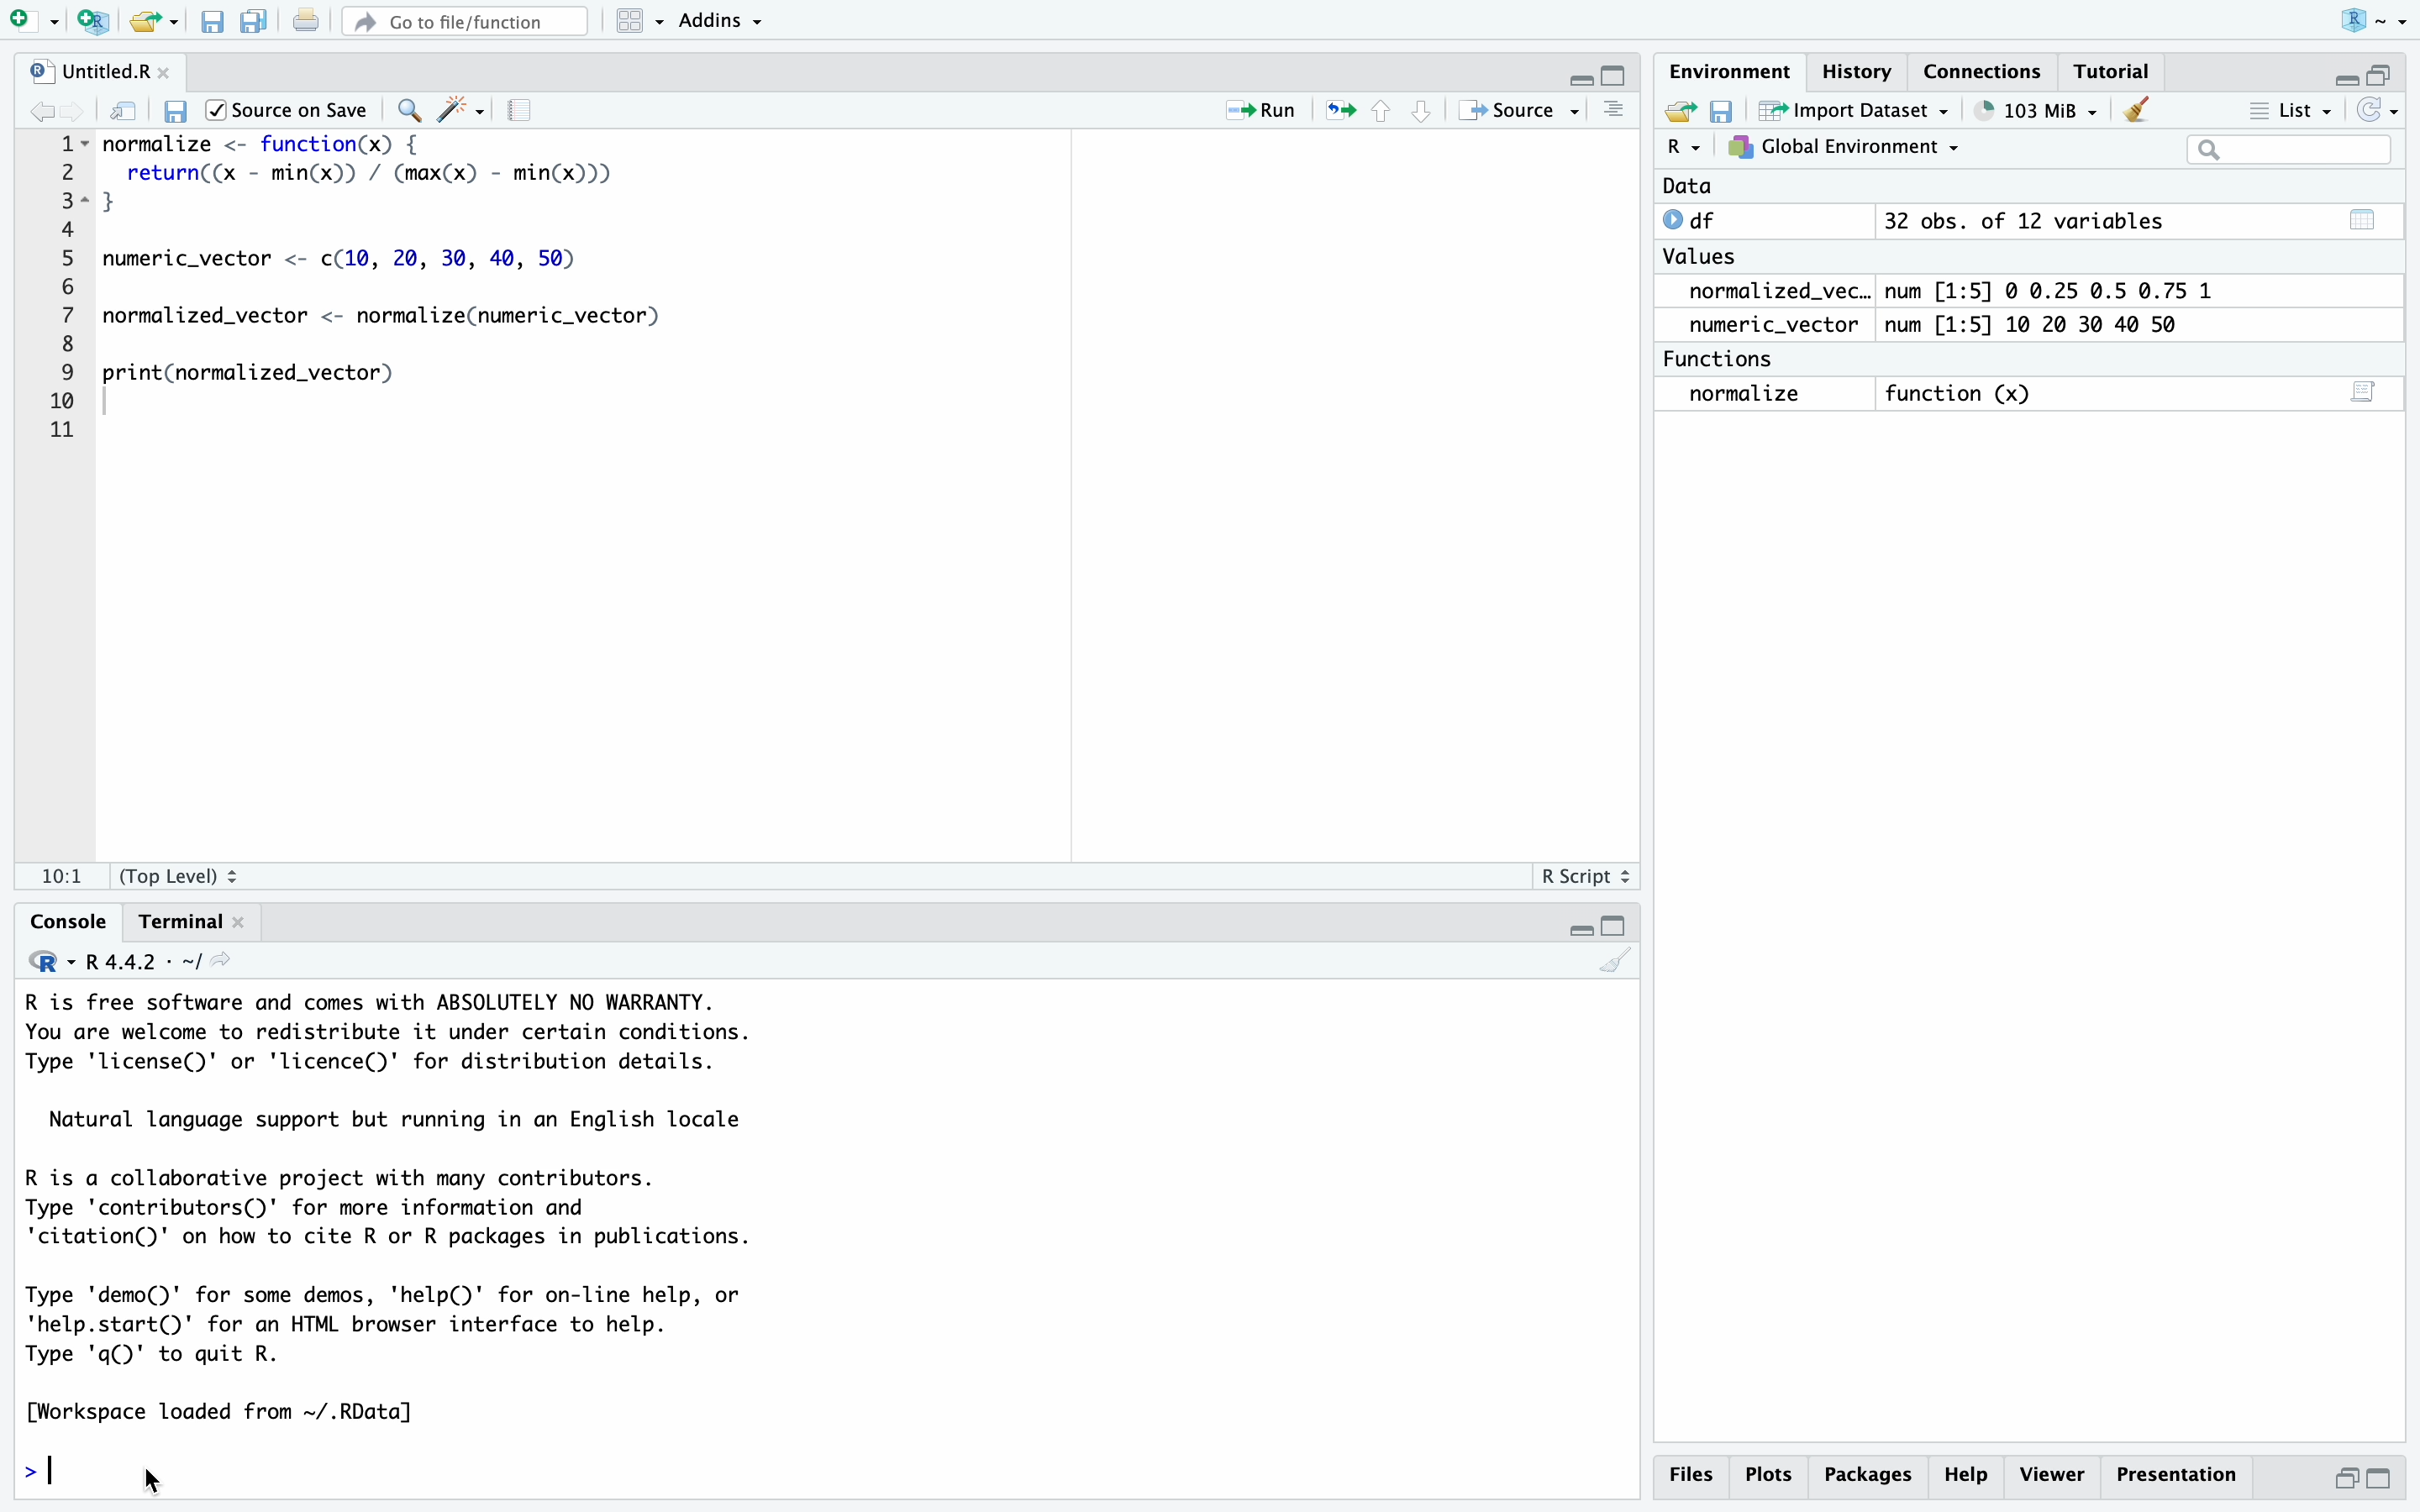 This screenshot has width=2420, height=1512. I want to click on History, so click(1859, 68).